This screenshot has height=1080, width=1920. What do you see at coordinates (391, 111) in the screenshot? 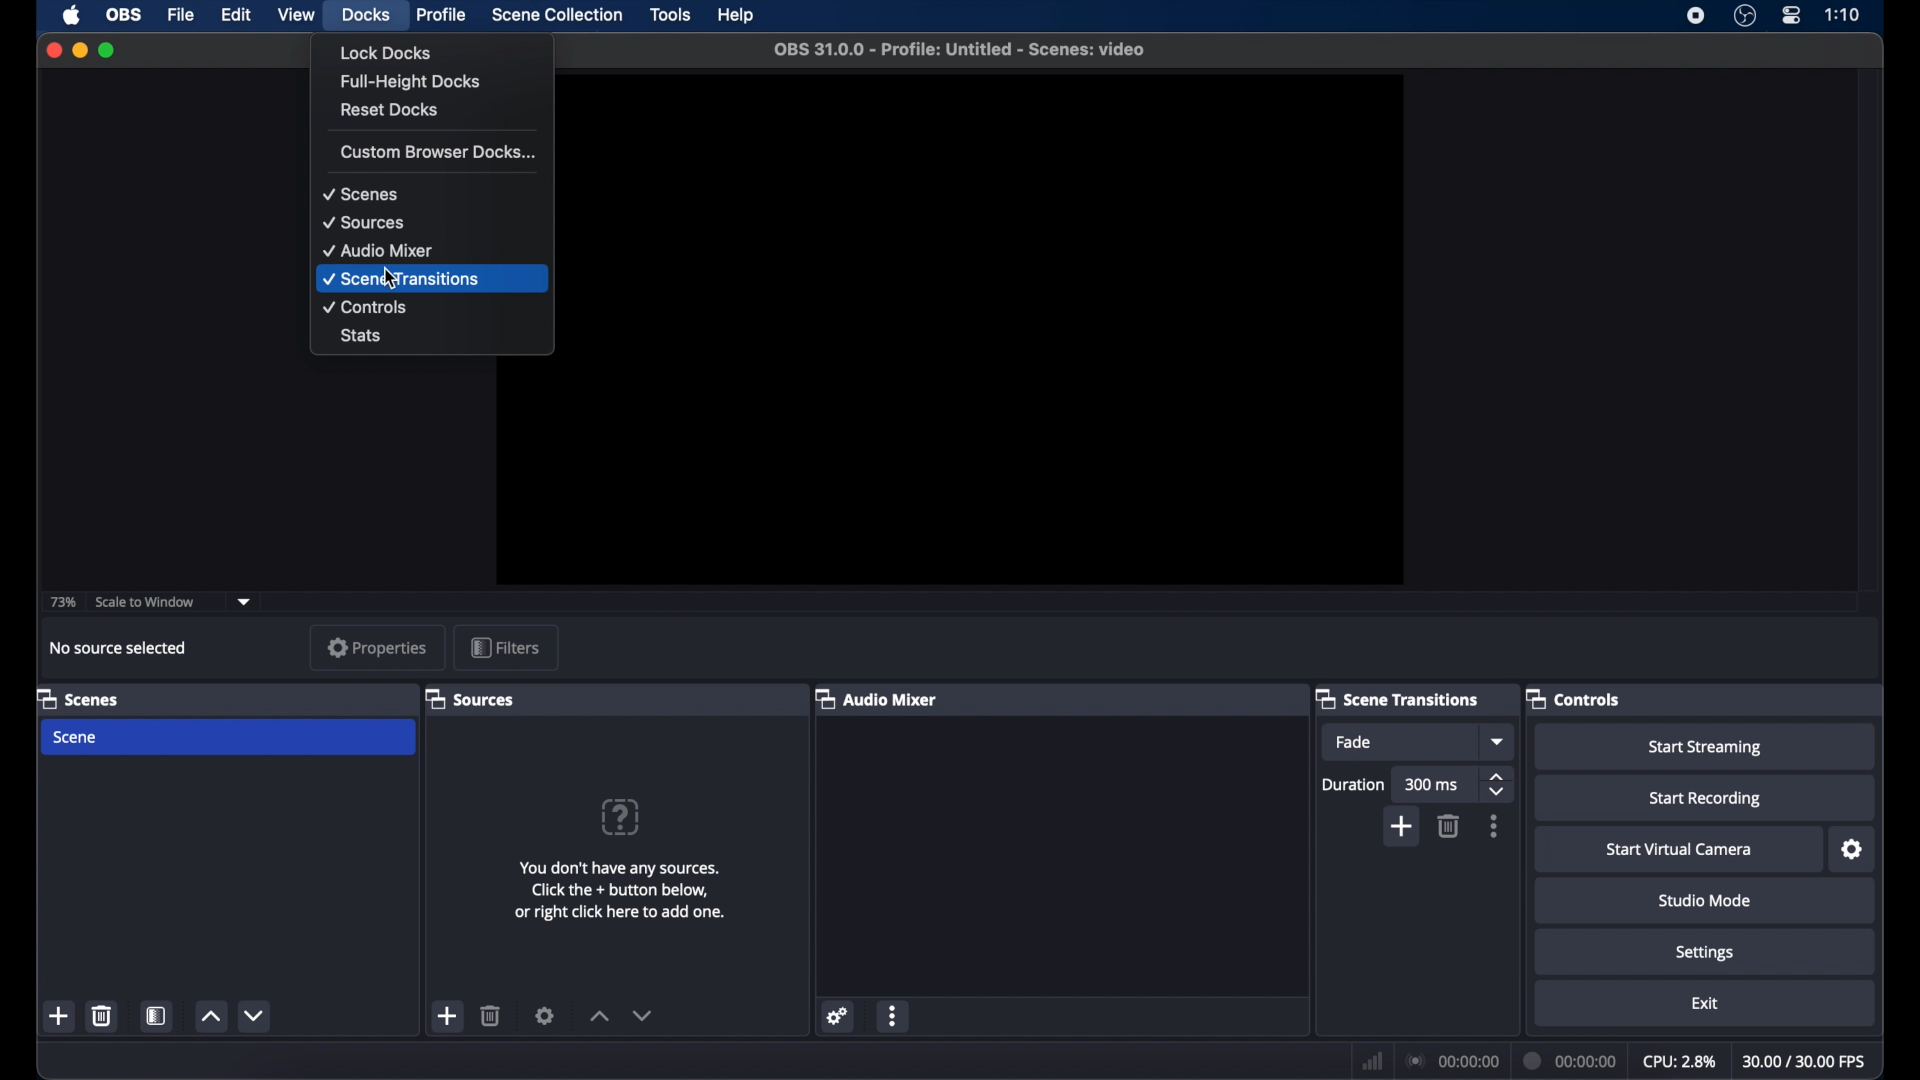
I see `reset docks` at bounding box center [391, 111].